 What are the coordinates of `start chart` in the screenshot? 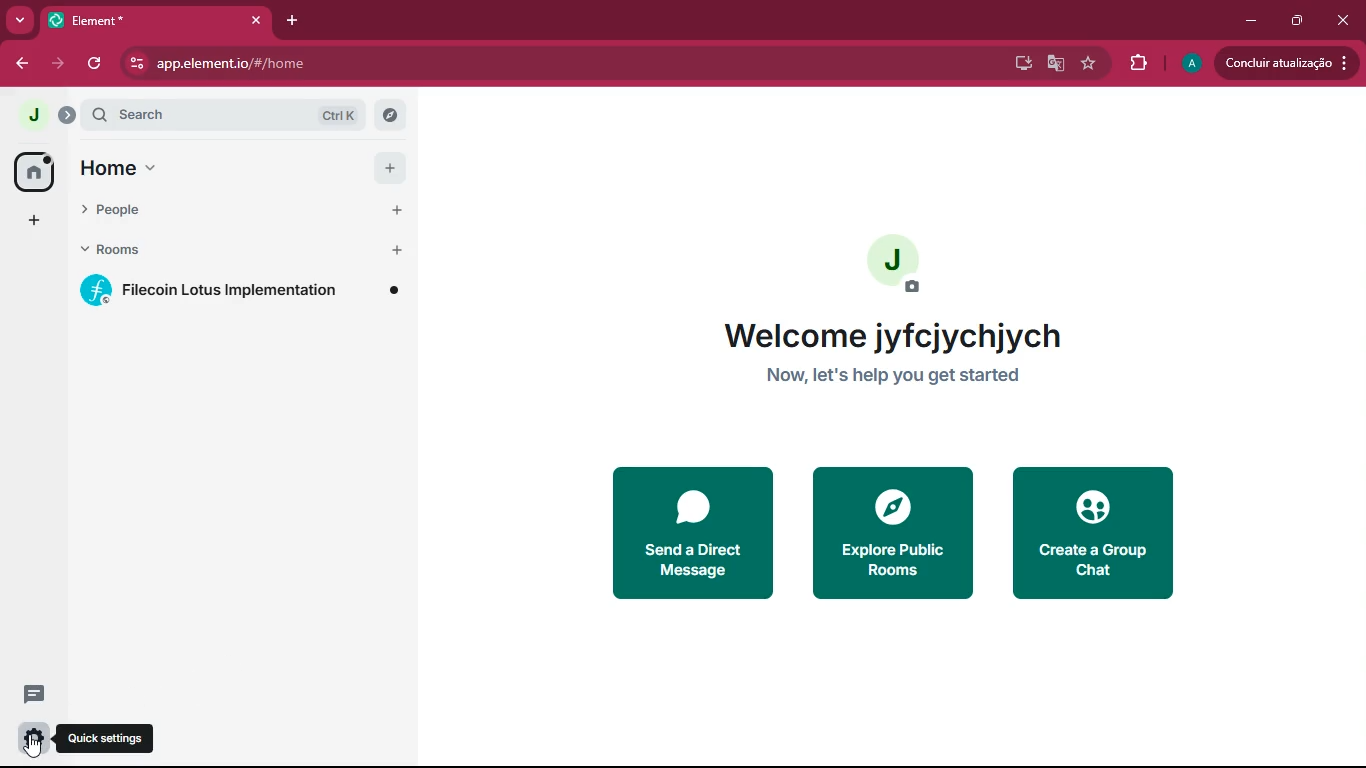 It's located at (396, 212).